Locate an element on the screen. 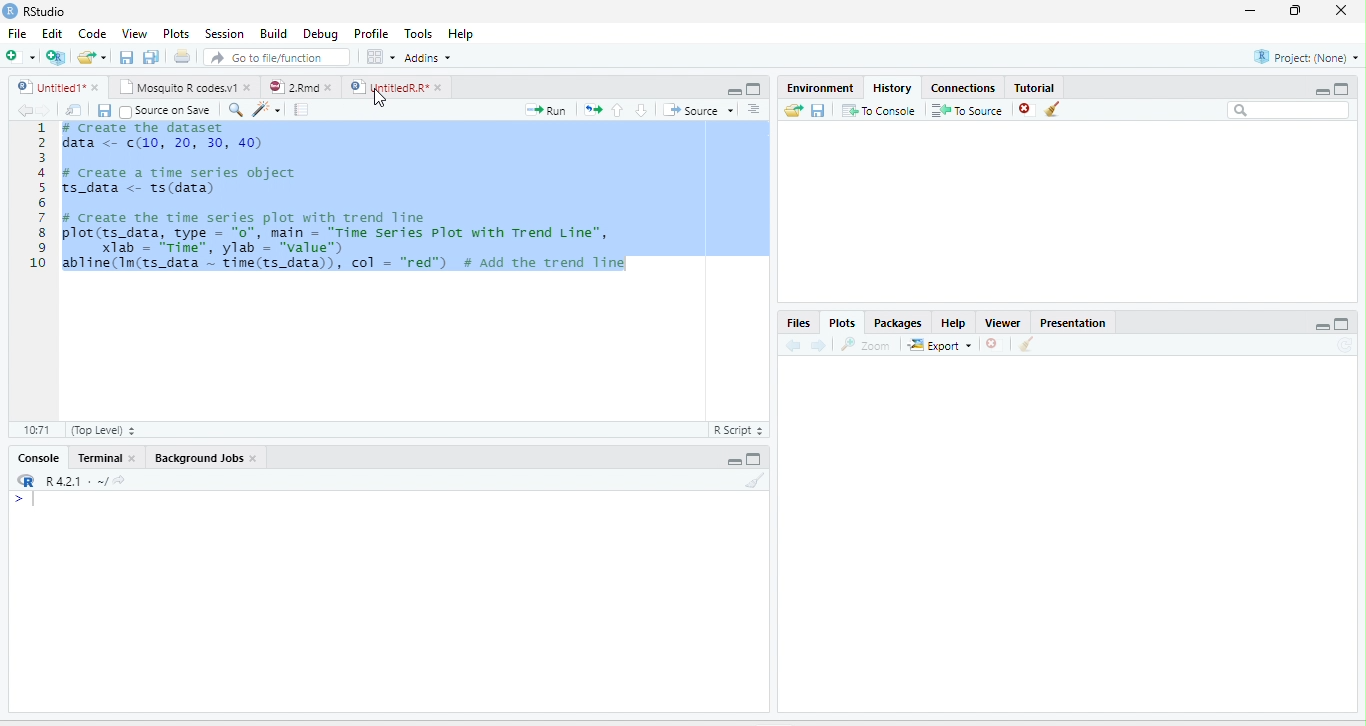 Image resolution: width=1366 pixels, height=726 pixels. UntitledR.R* is located at coordinates (388, 87).